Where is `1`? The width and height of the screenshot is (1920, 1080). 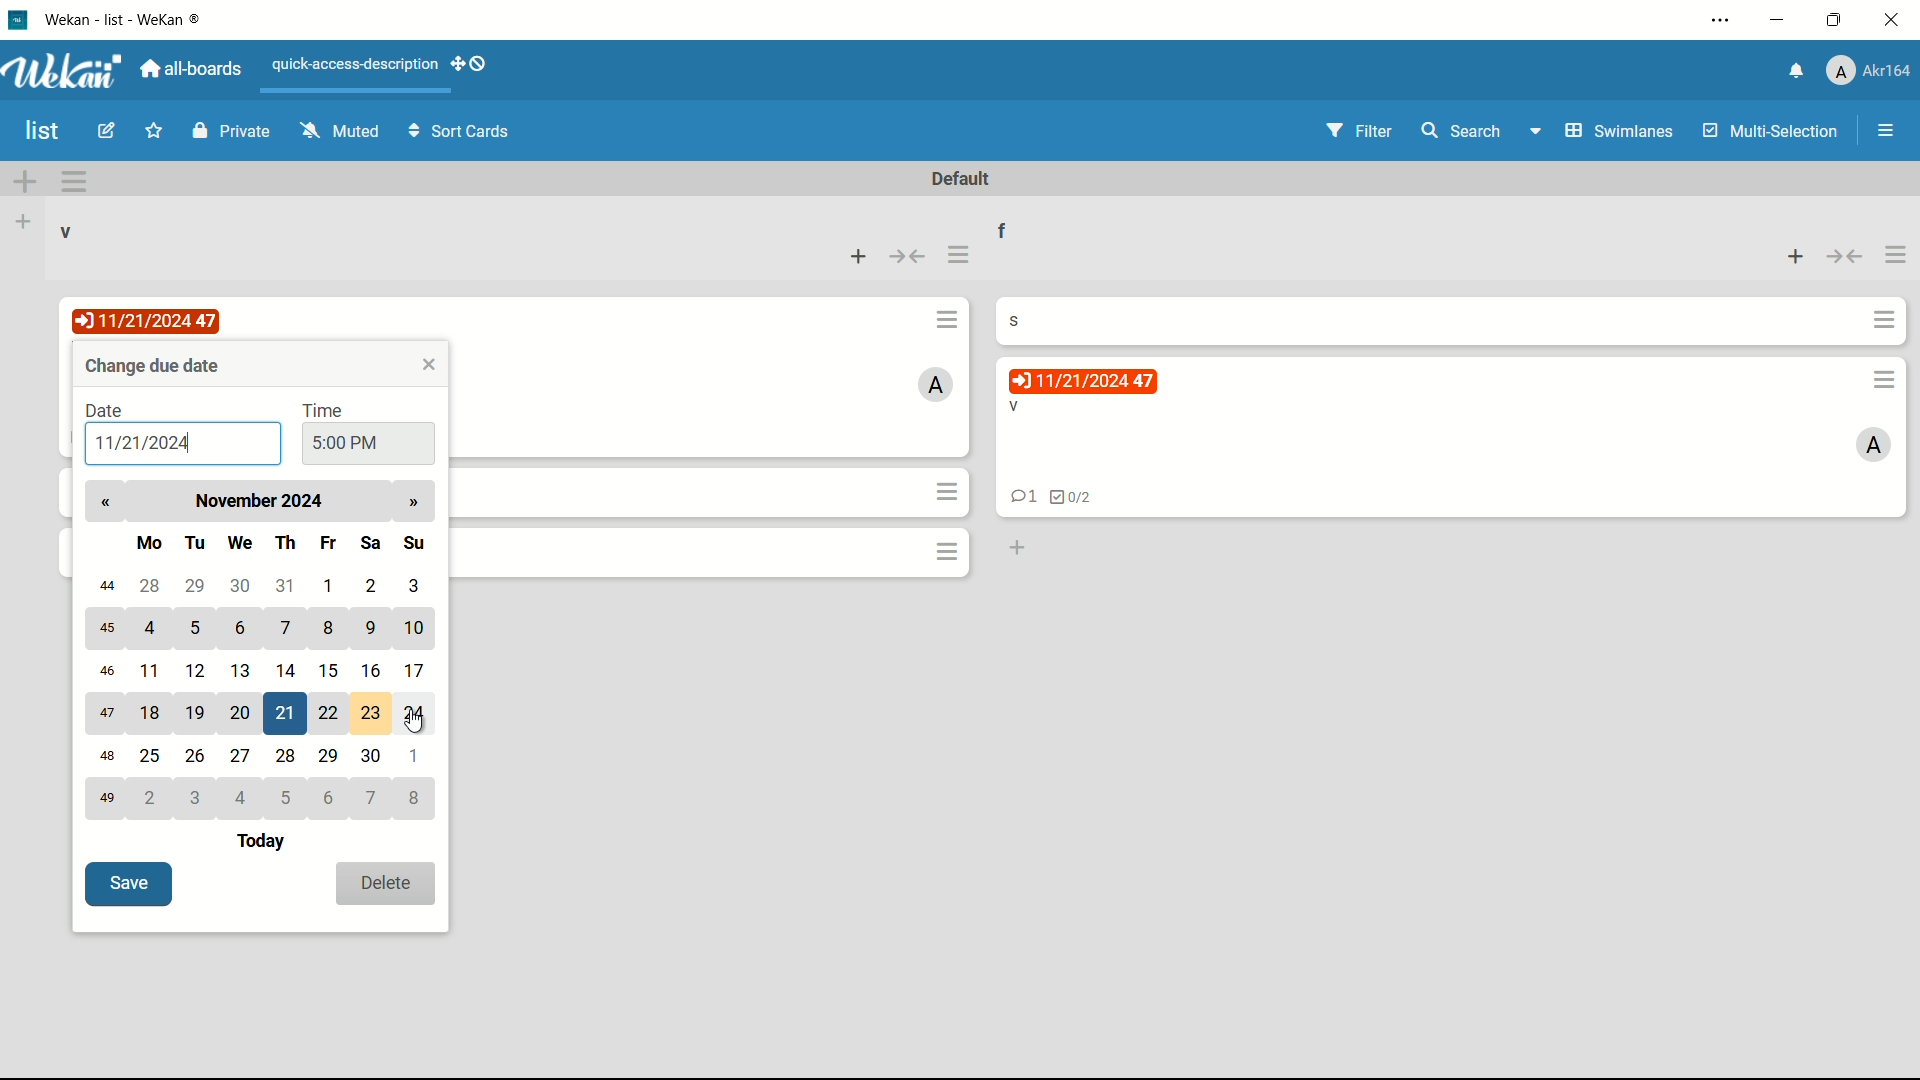
1 is located at coordinates (418, 755).